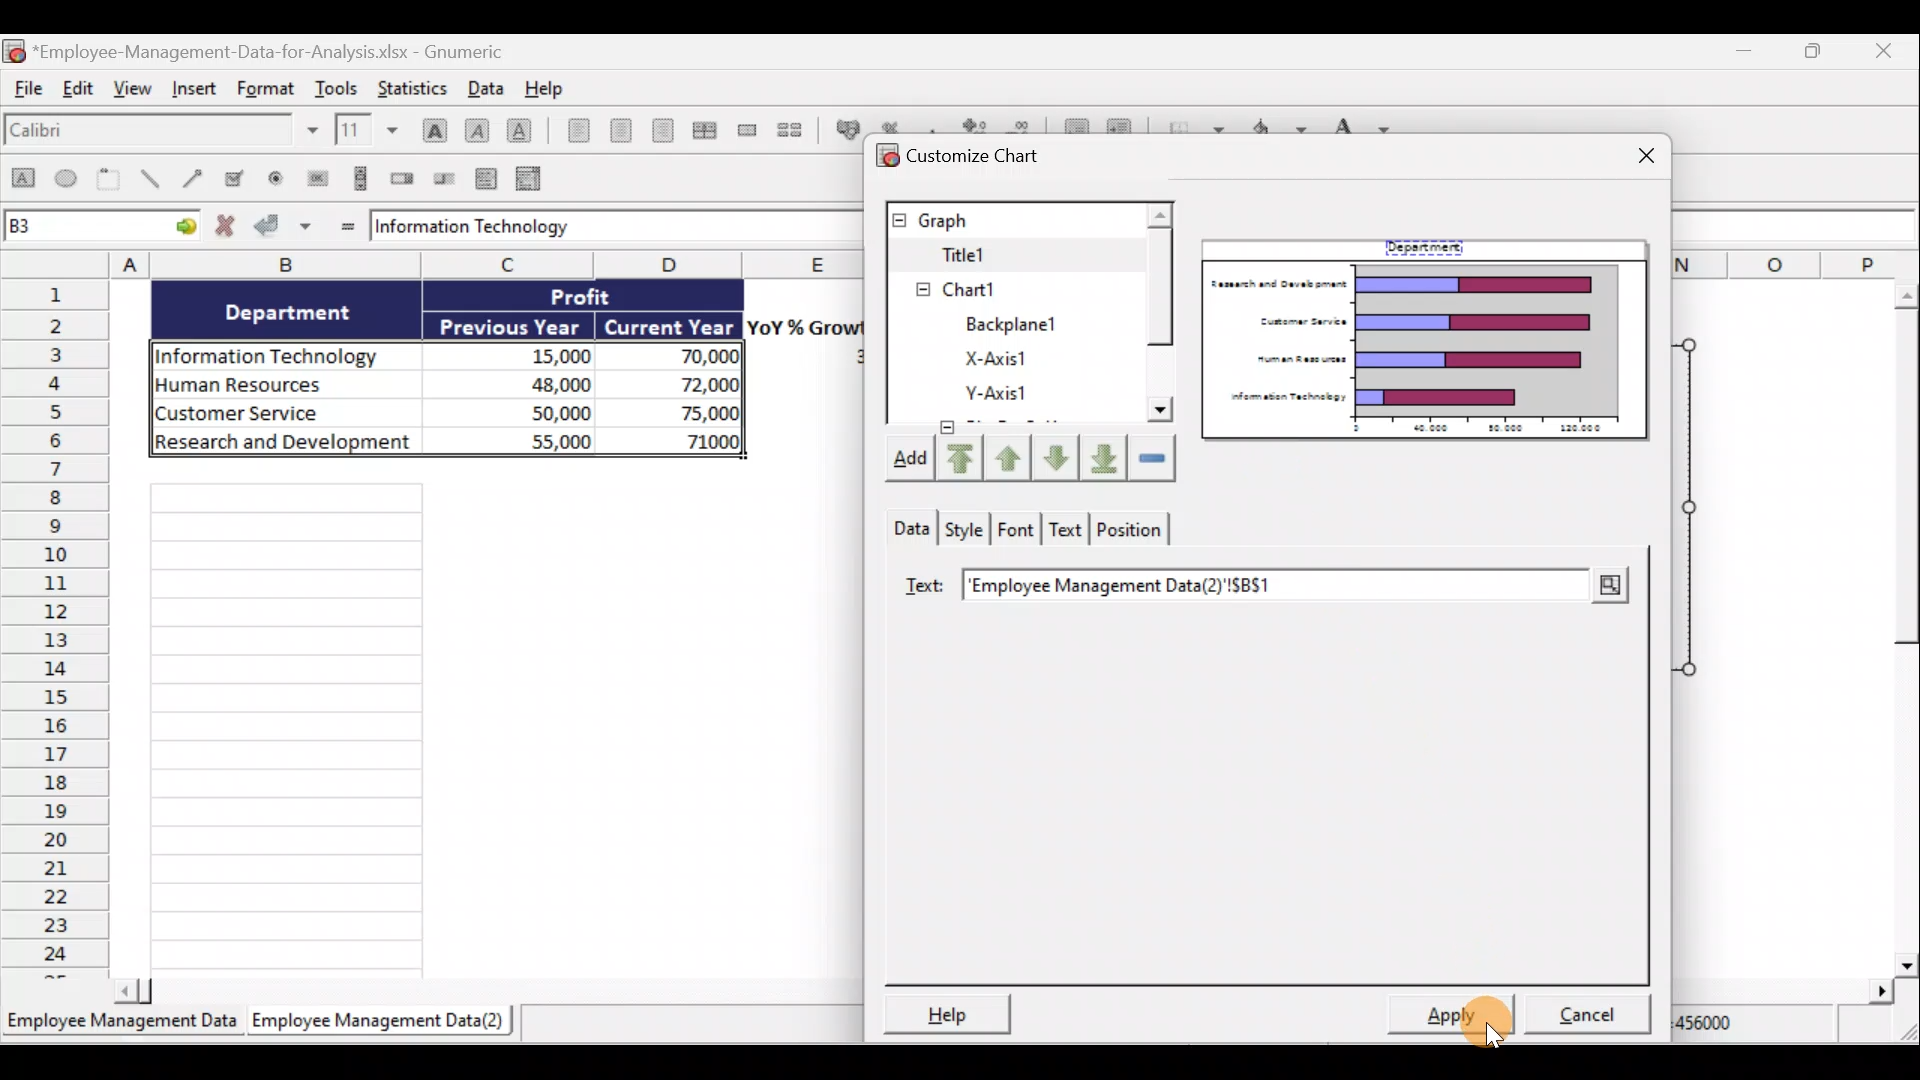 Image resolution: width=1920 pixels, height=1080 pixels. I want to click on Text, so click(923, 587).